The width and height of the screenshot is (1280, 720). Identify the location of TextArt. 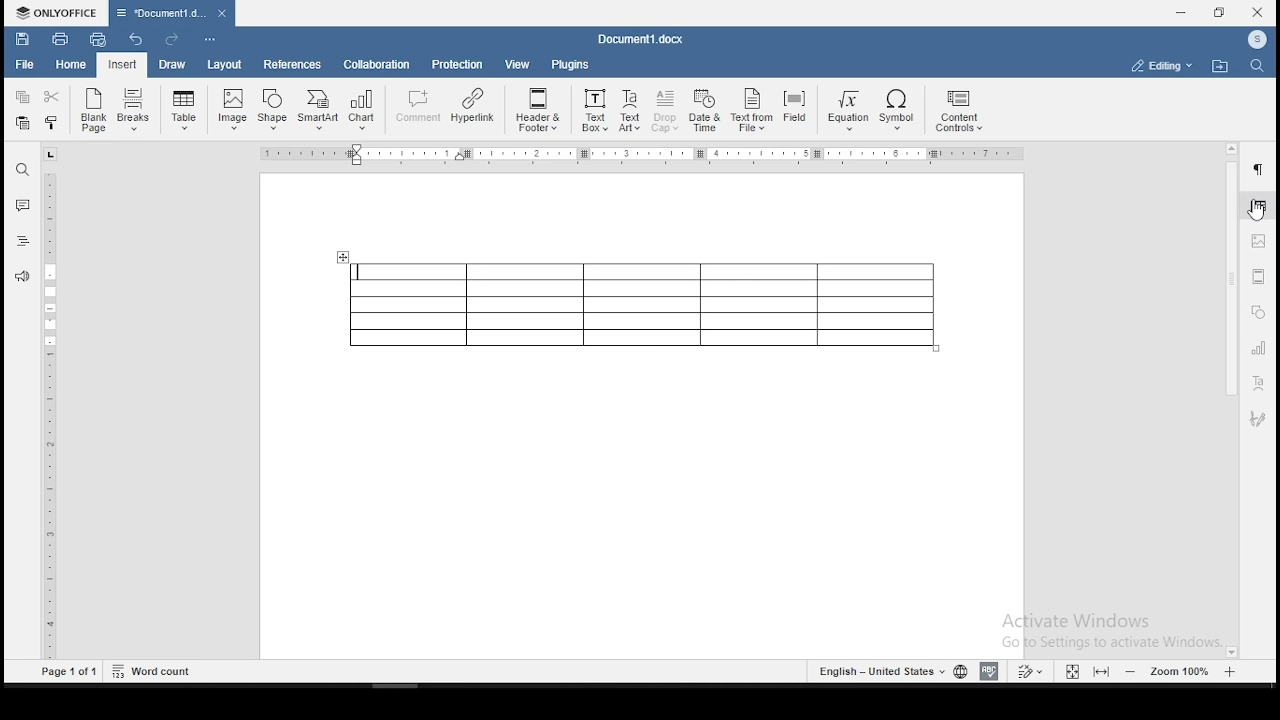
(629, 112).